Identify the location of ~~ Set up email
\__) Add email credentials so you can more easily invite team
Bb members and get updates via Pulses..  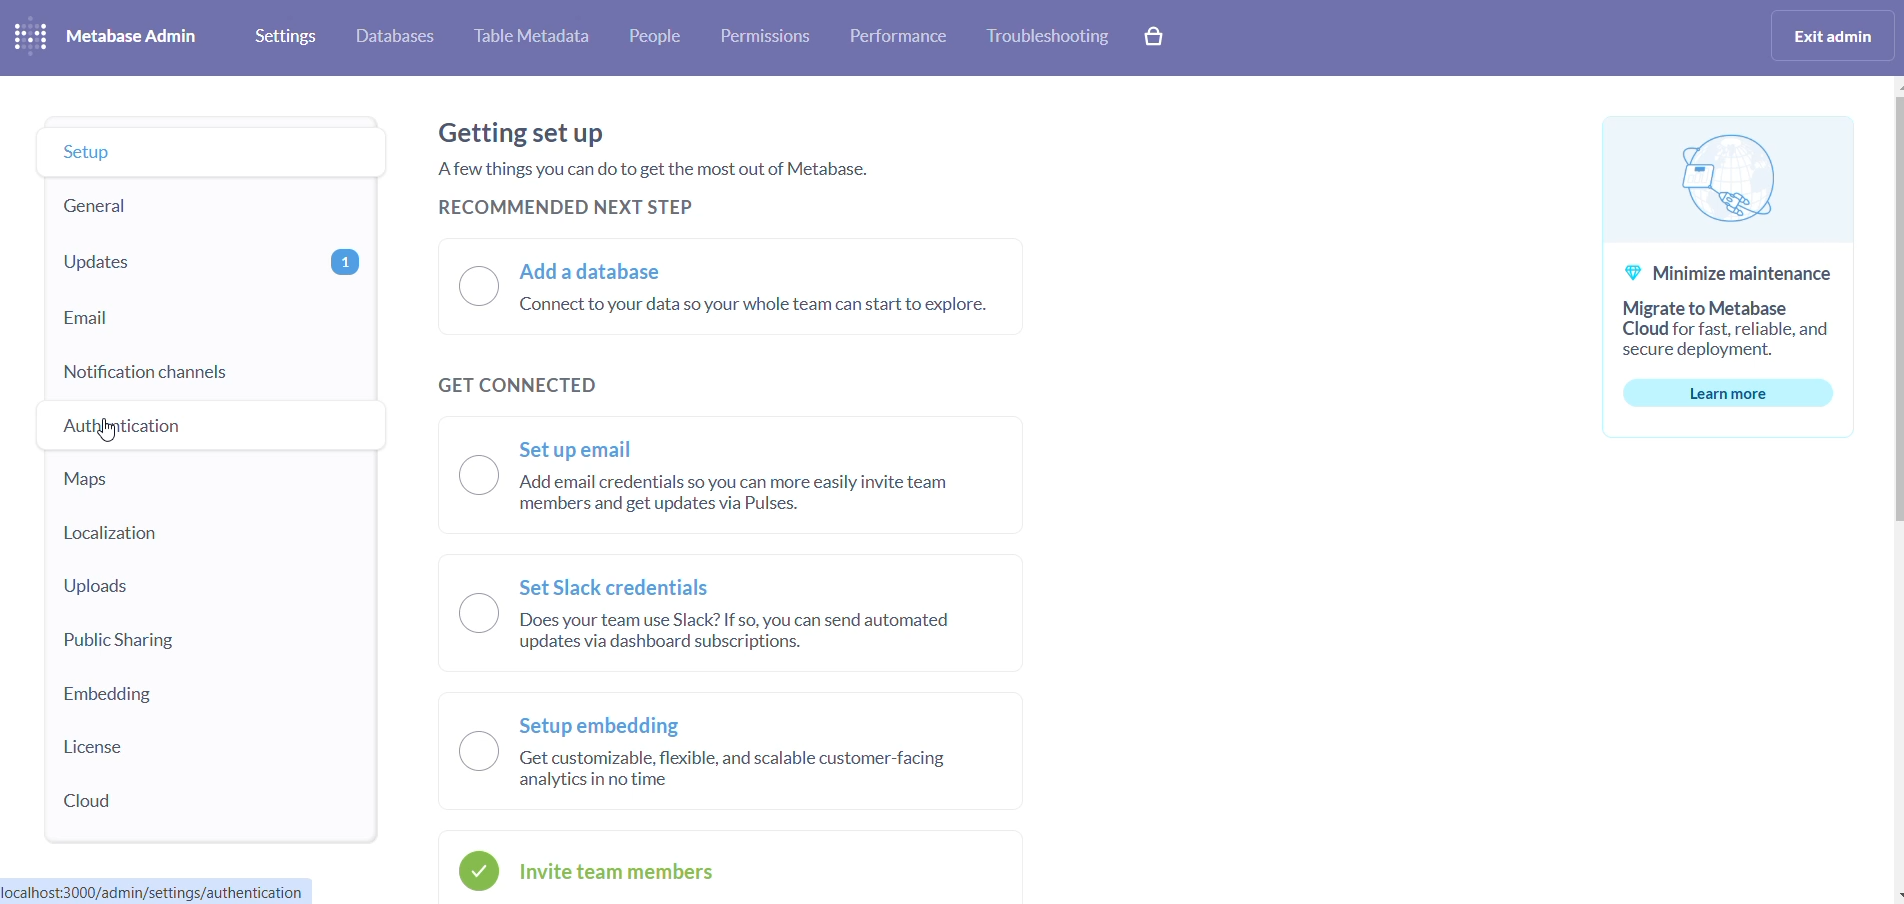
(719, 475).